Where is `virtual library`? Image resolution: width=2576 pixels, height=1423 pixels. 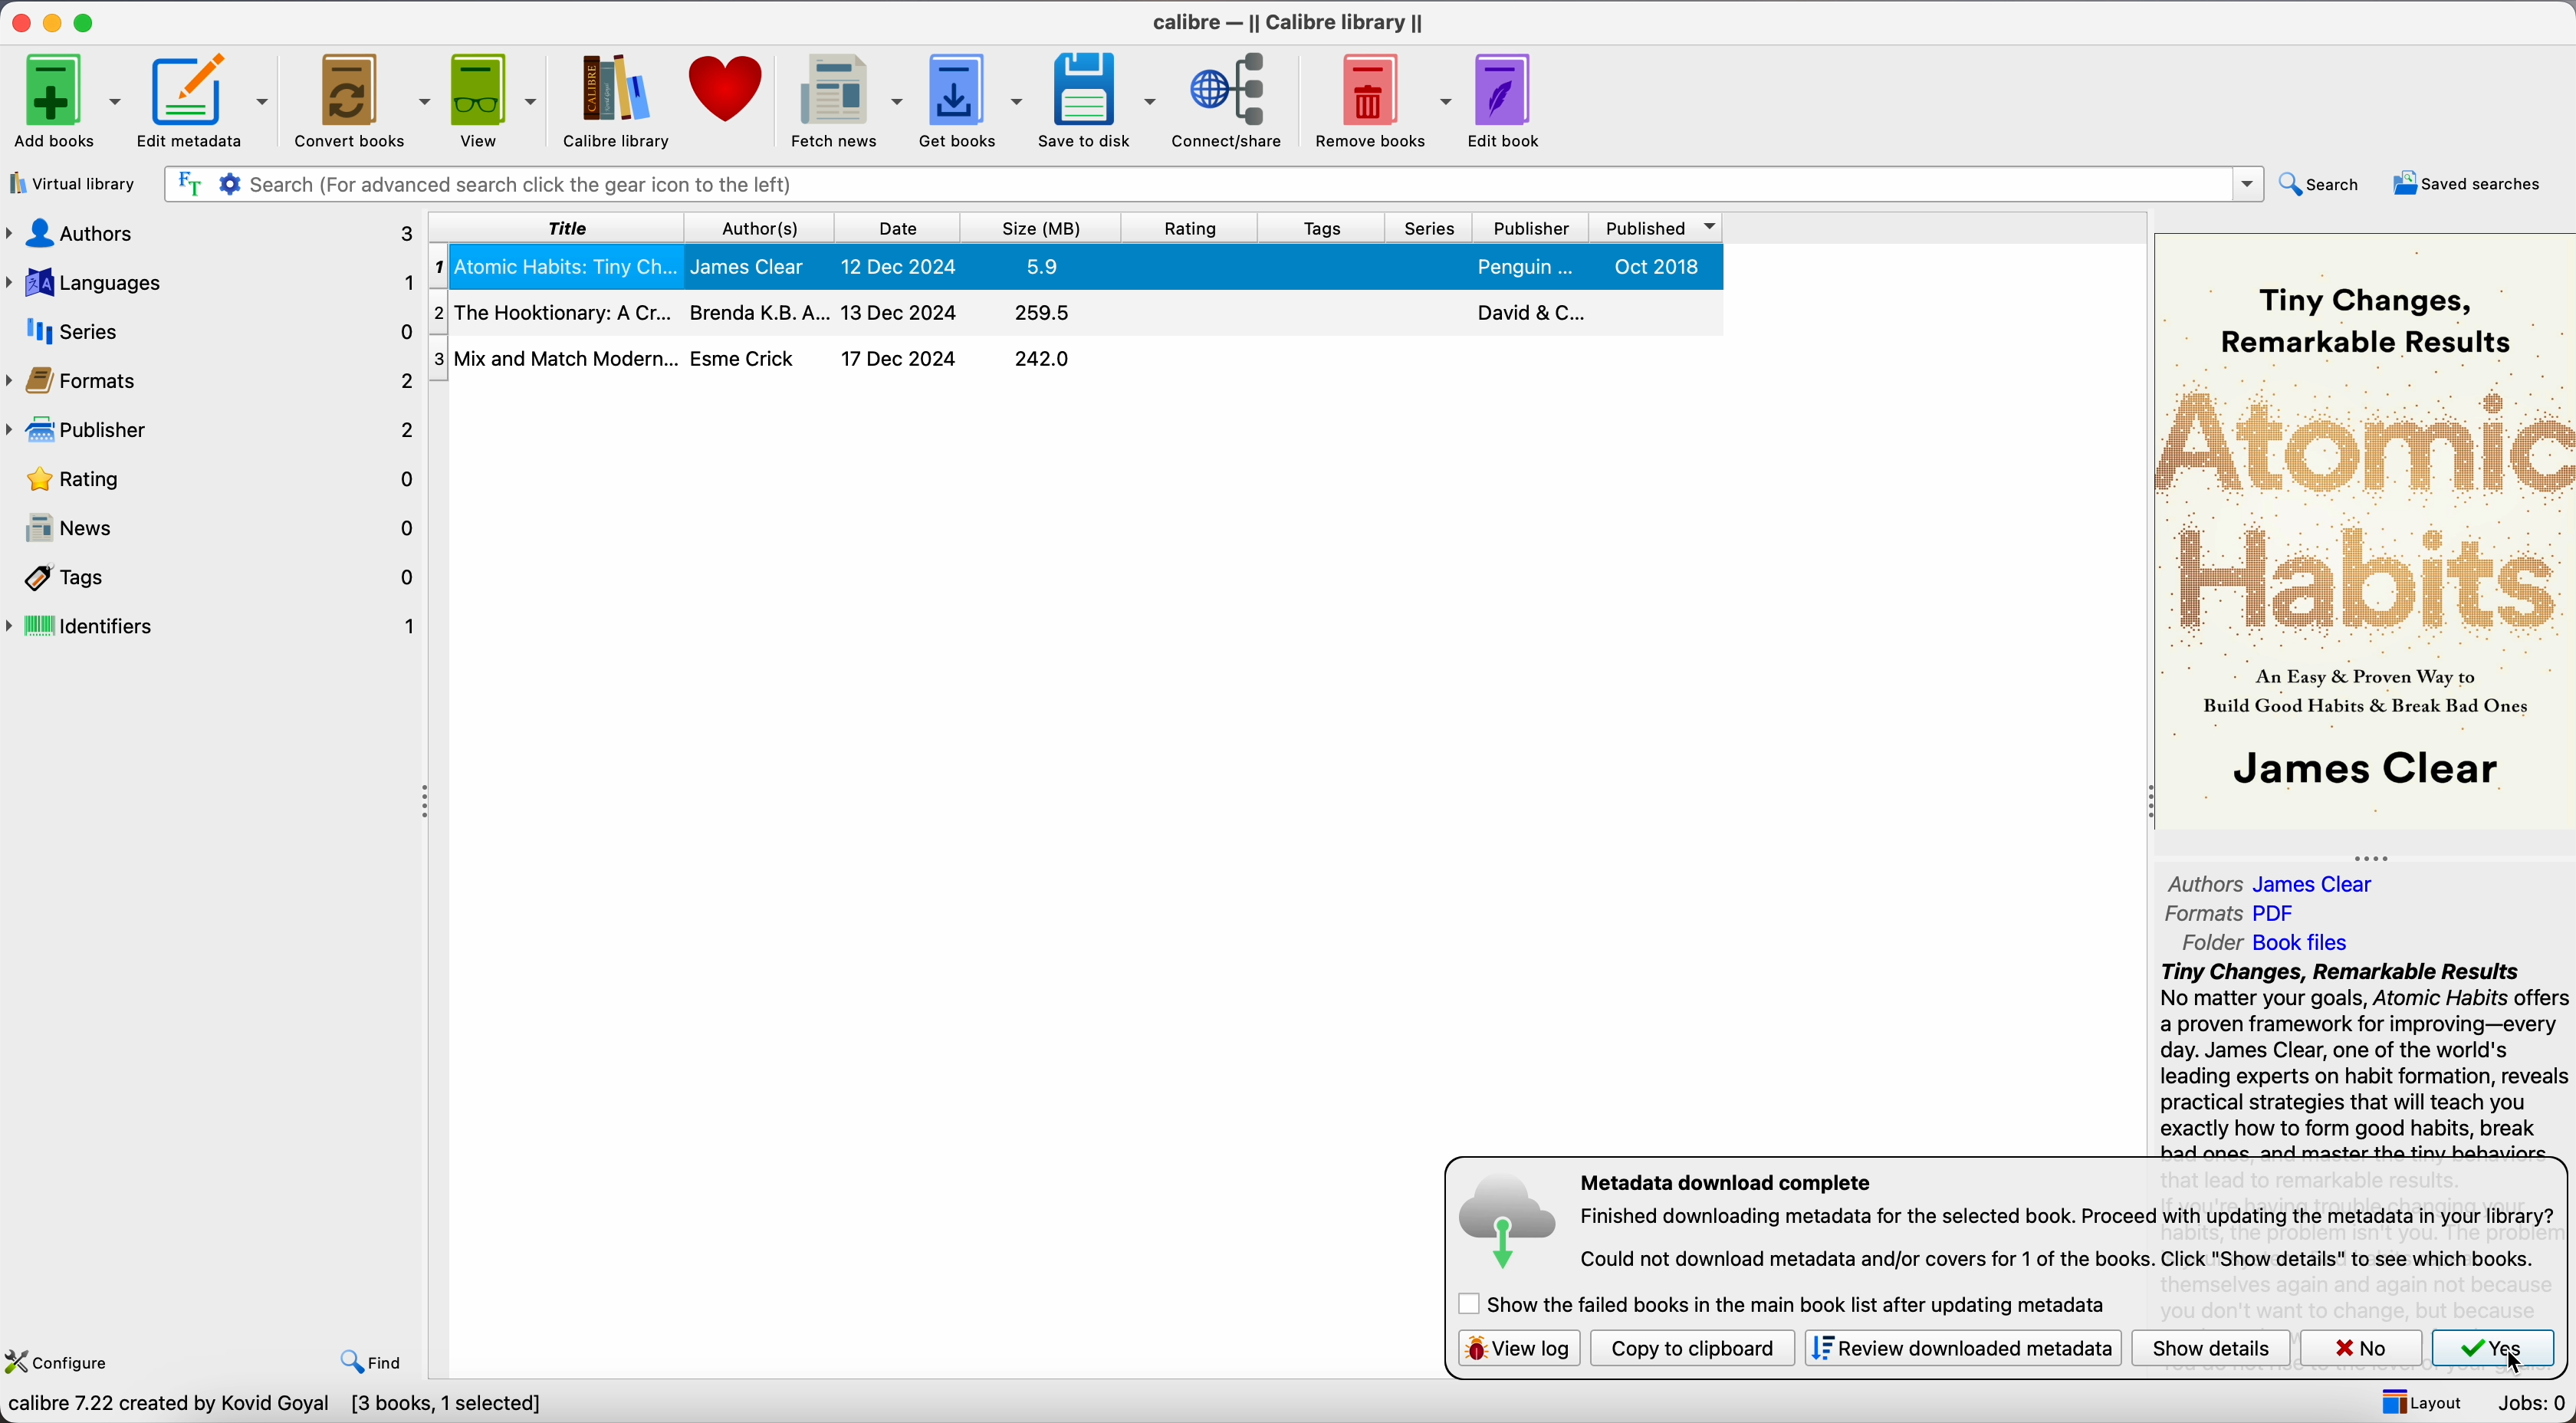
virtual library is located at coordinates (74, 183).